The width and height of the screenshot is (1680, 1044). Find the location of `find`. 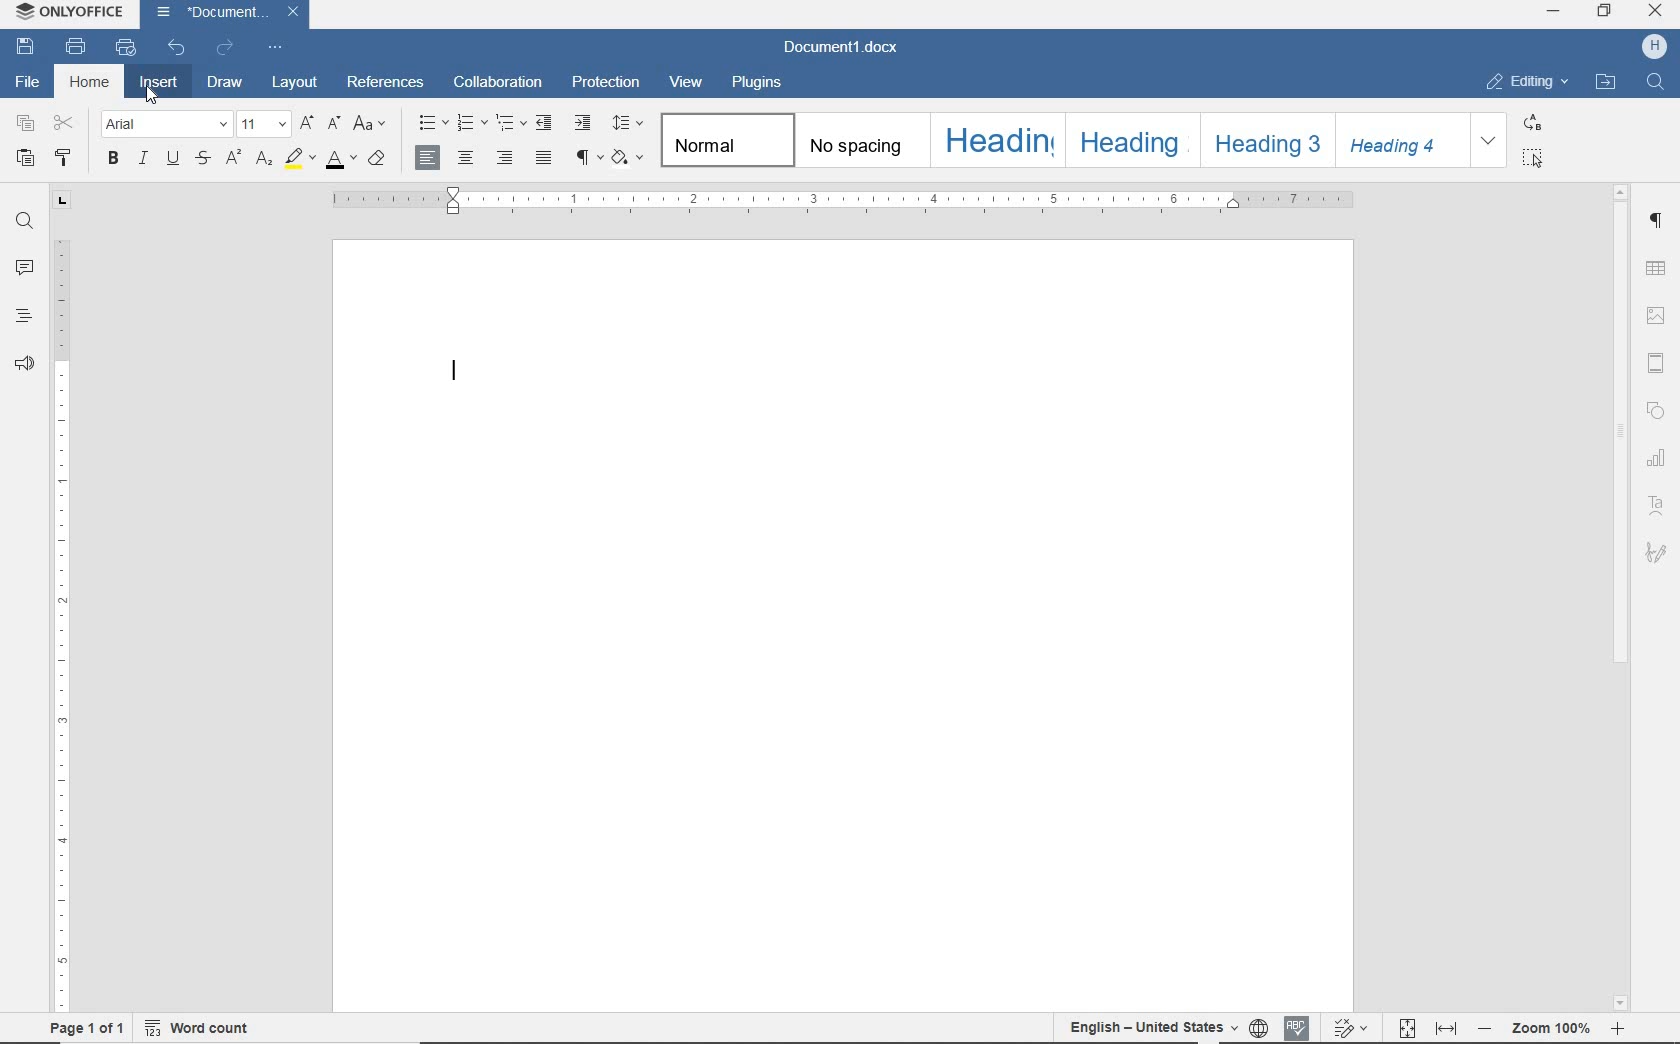

find is located at coordinates (1656, 84).